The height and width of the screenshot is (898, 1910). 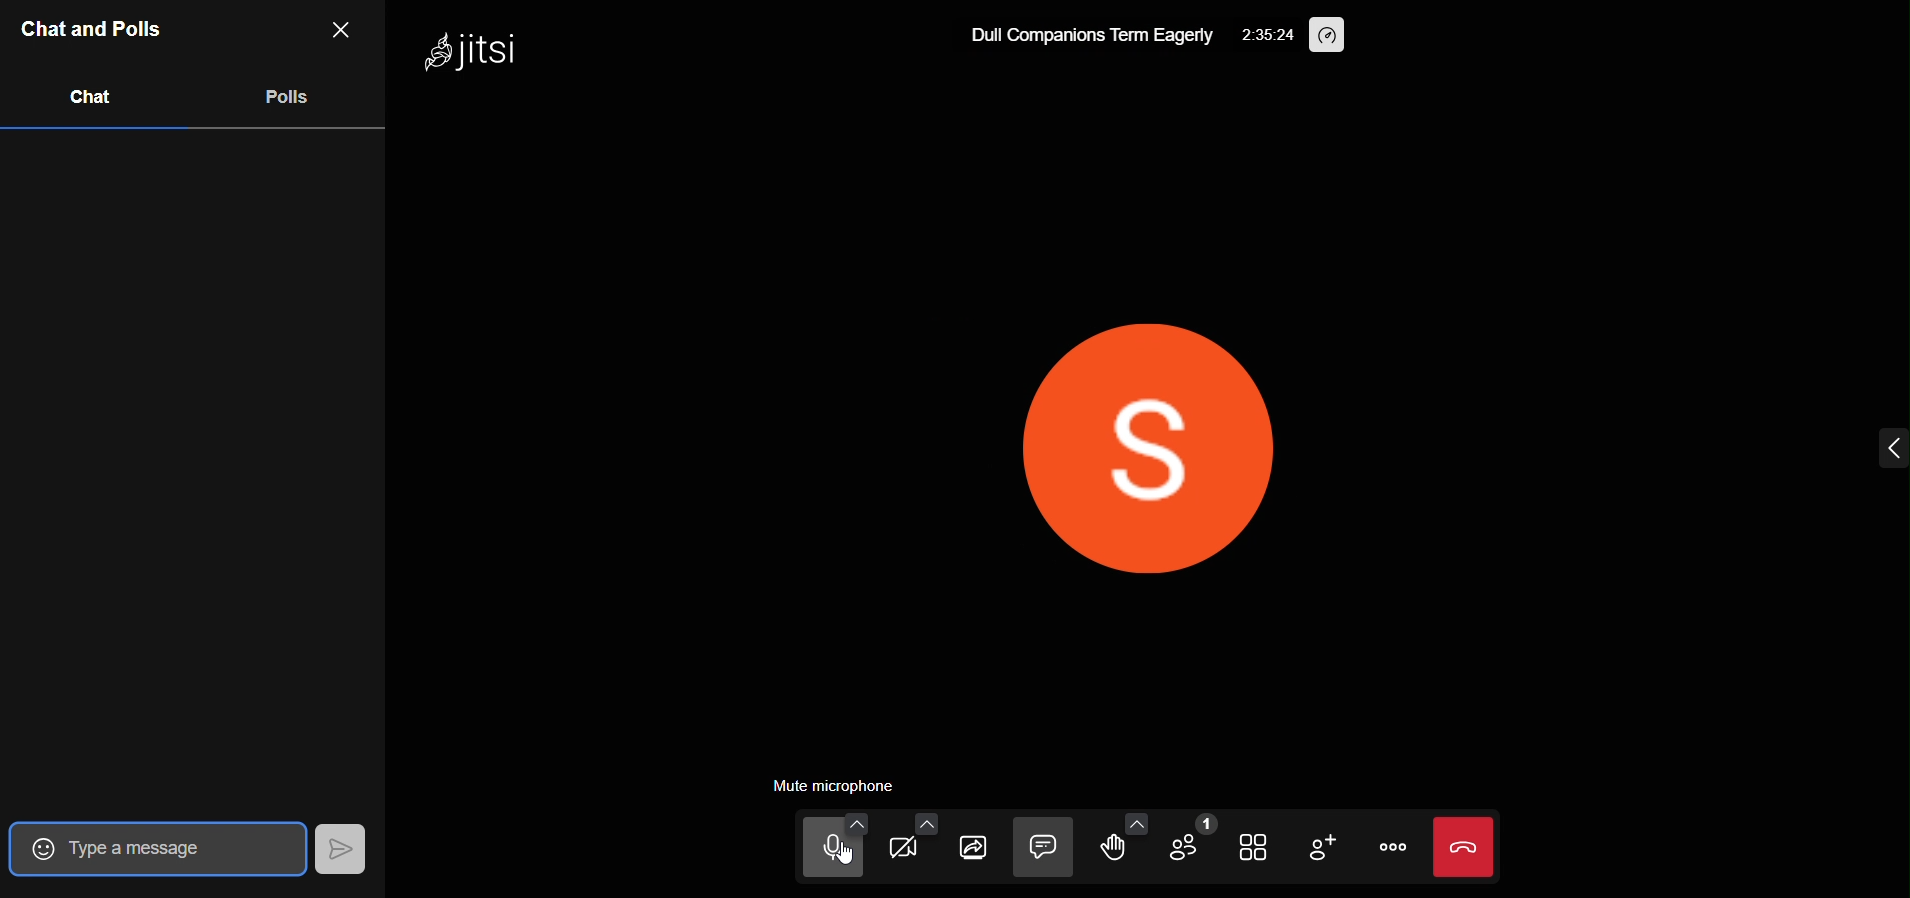 What do you see at coordinates (343, 29) in the screenshot?
I see `close chat` at bounding box center [343, 29].